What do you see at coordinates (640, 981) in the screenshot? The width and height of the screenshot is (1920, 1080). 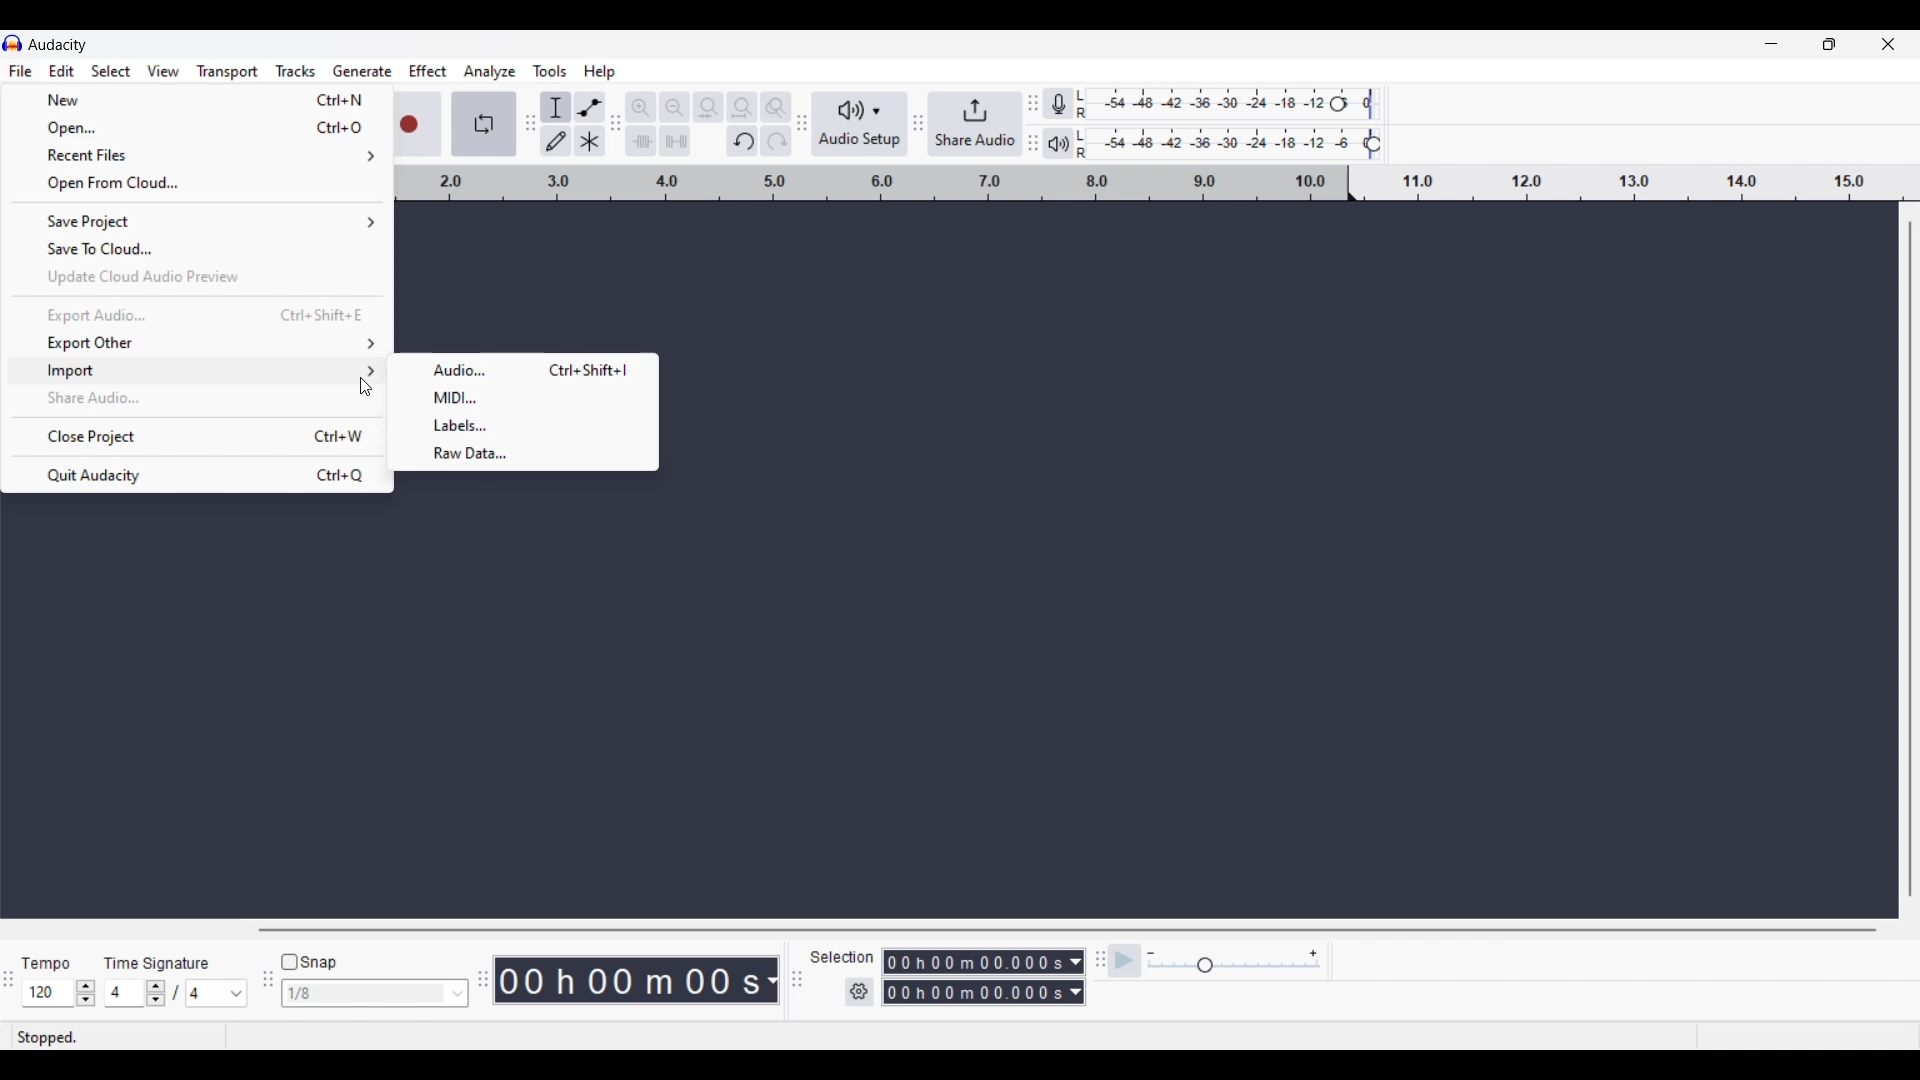 I see `00 h 00 m 00 s` at bounding box center [640, 981].